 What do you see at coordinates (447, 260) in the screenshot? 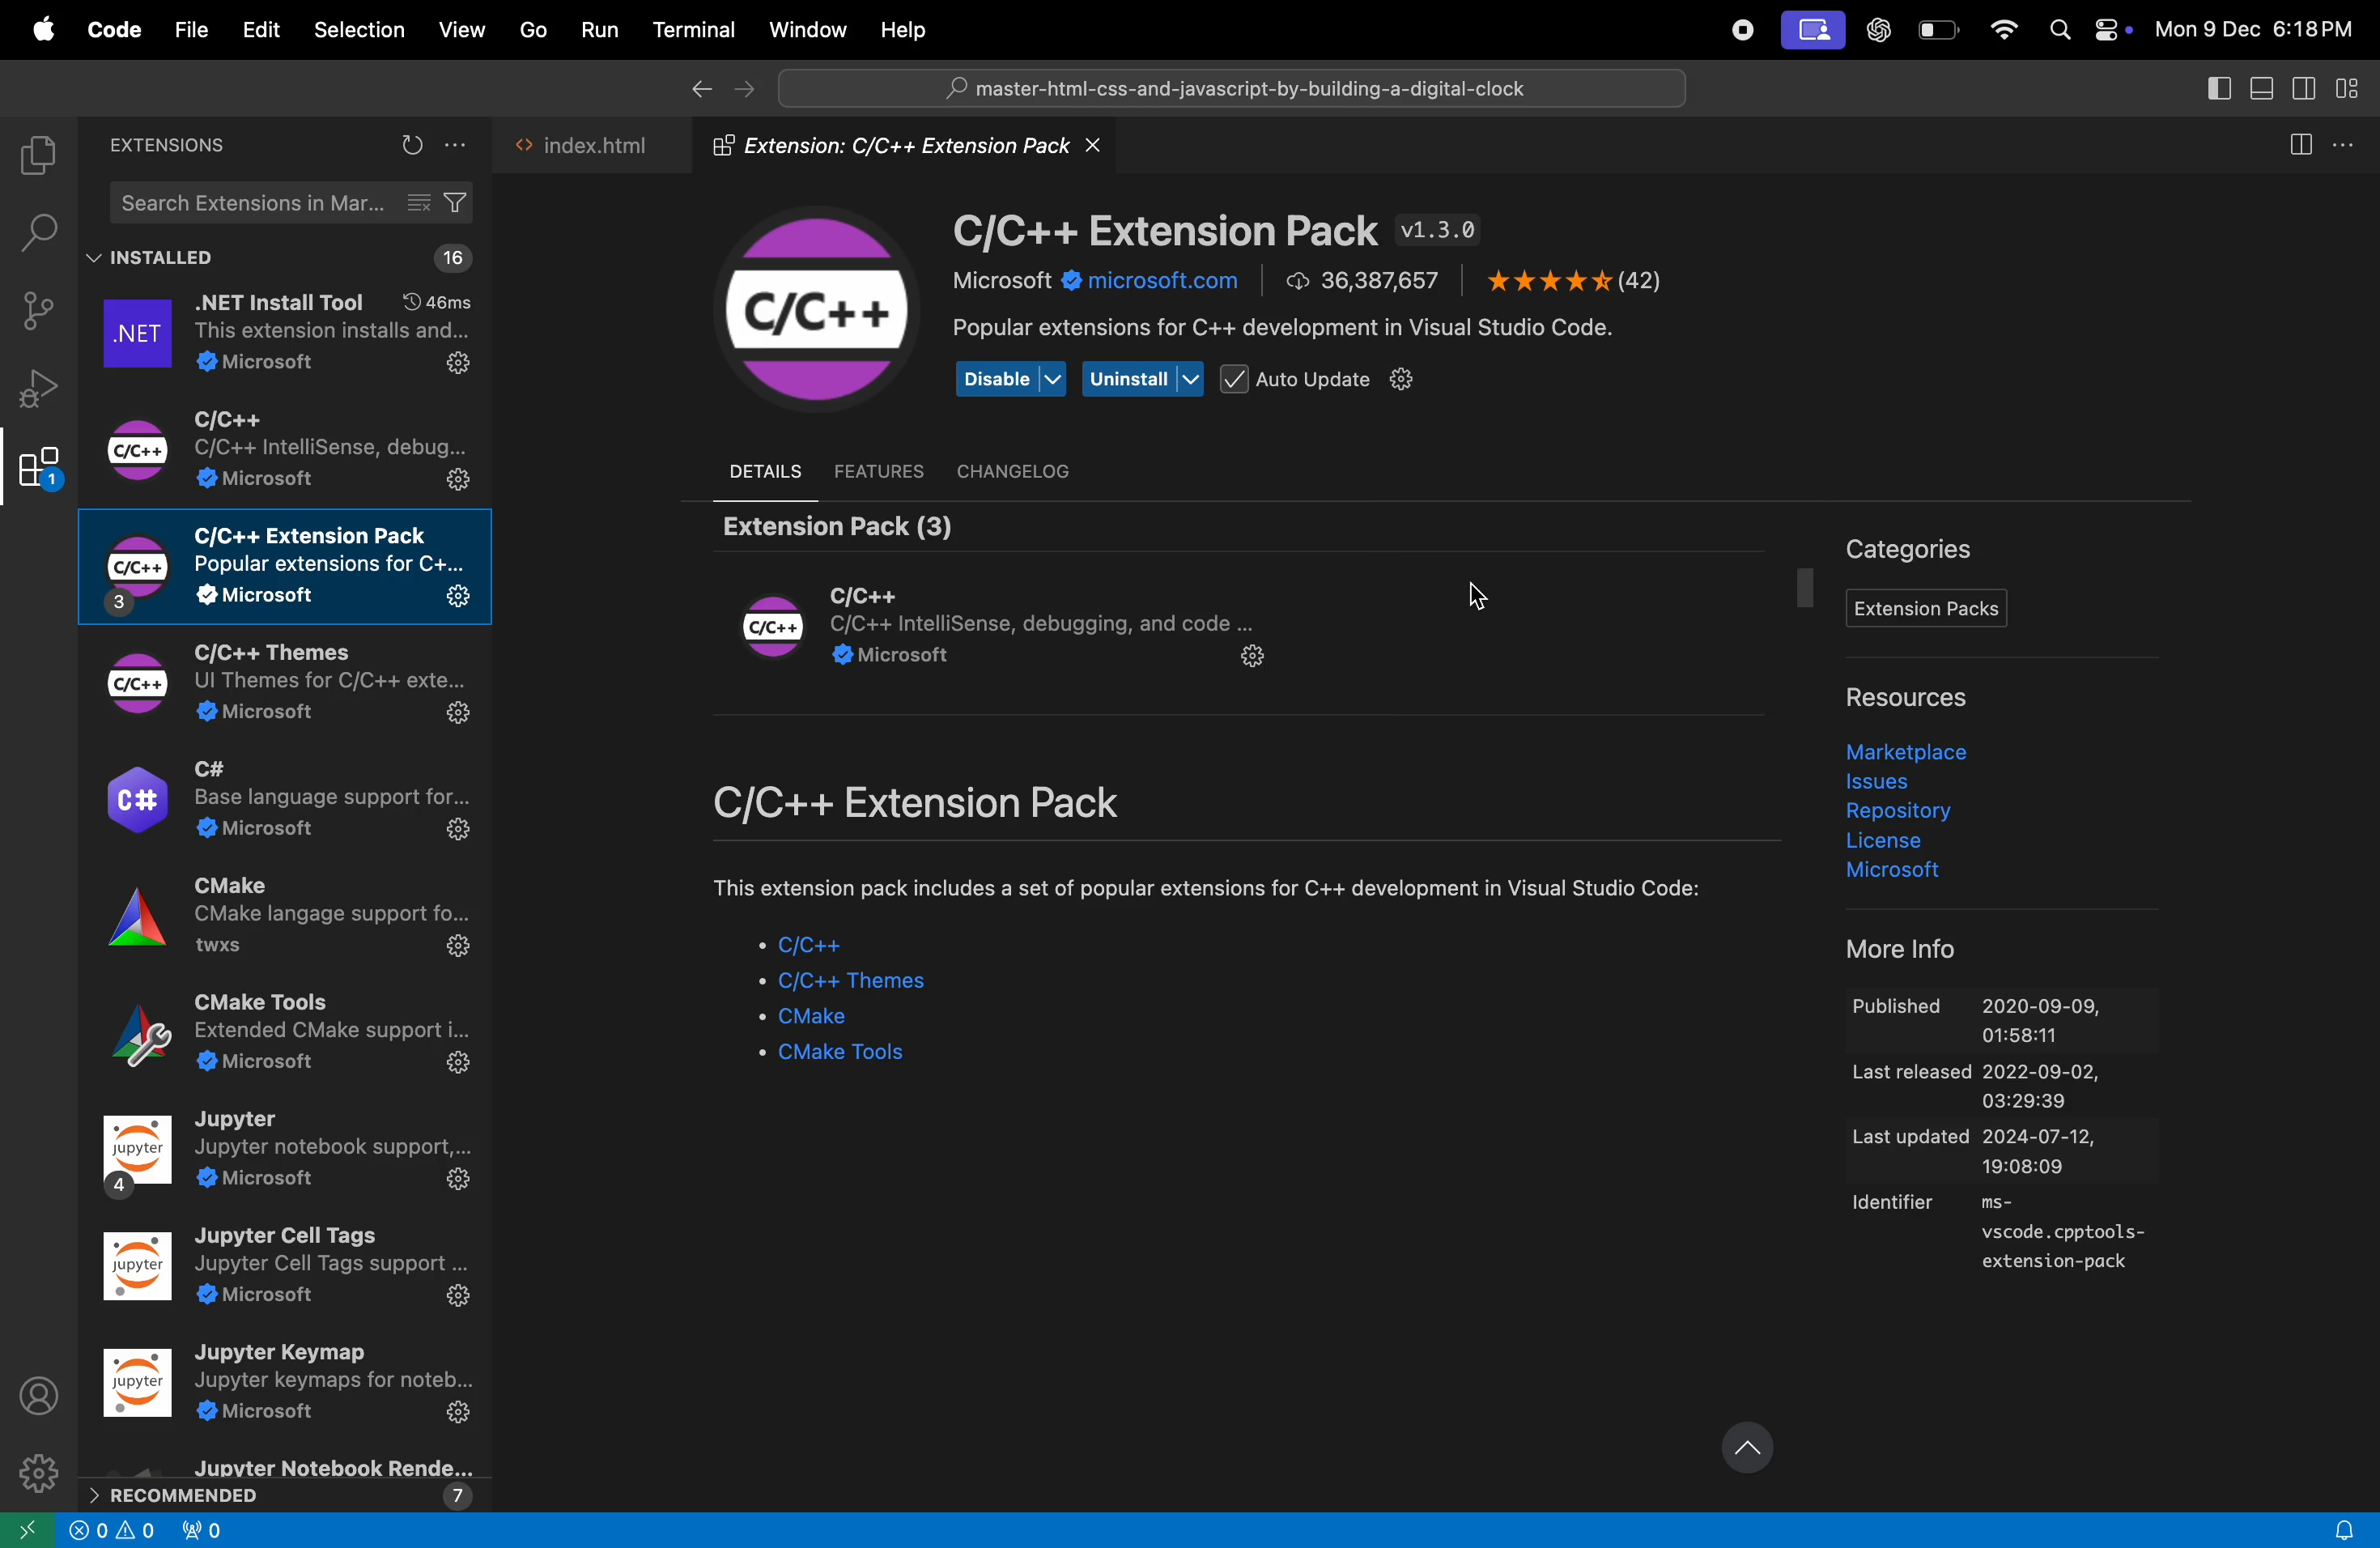
I see `16` at bounding box center [447, 260].